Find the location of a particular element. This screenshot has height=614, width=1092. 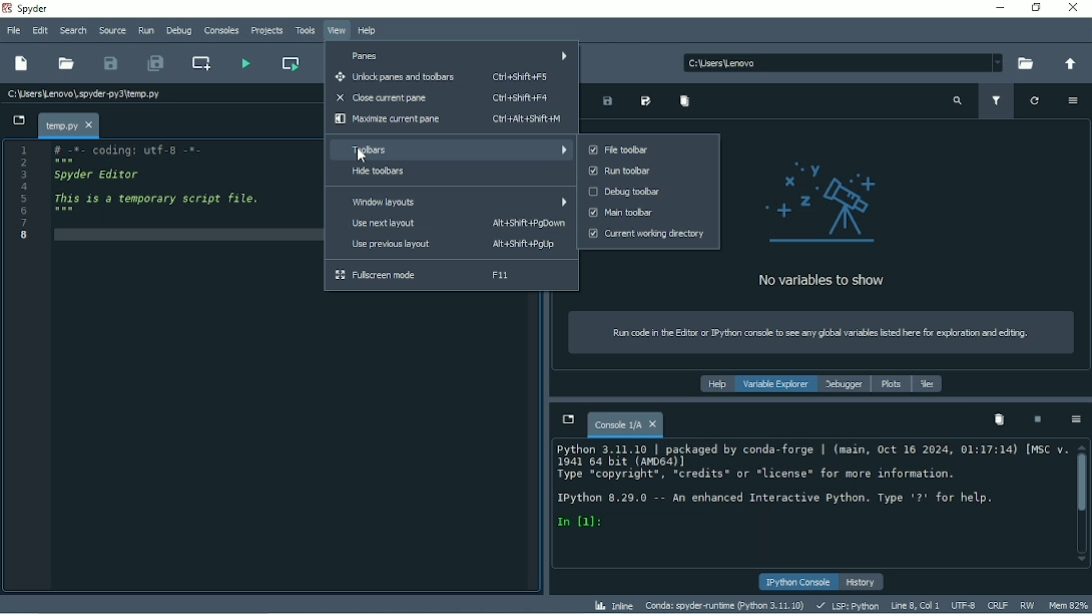

Save data as is located at coordinates (647, 102).